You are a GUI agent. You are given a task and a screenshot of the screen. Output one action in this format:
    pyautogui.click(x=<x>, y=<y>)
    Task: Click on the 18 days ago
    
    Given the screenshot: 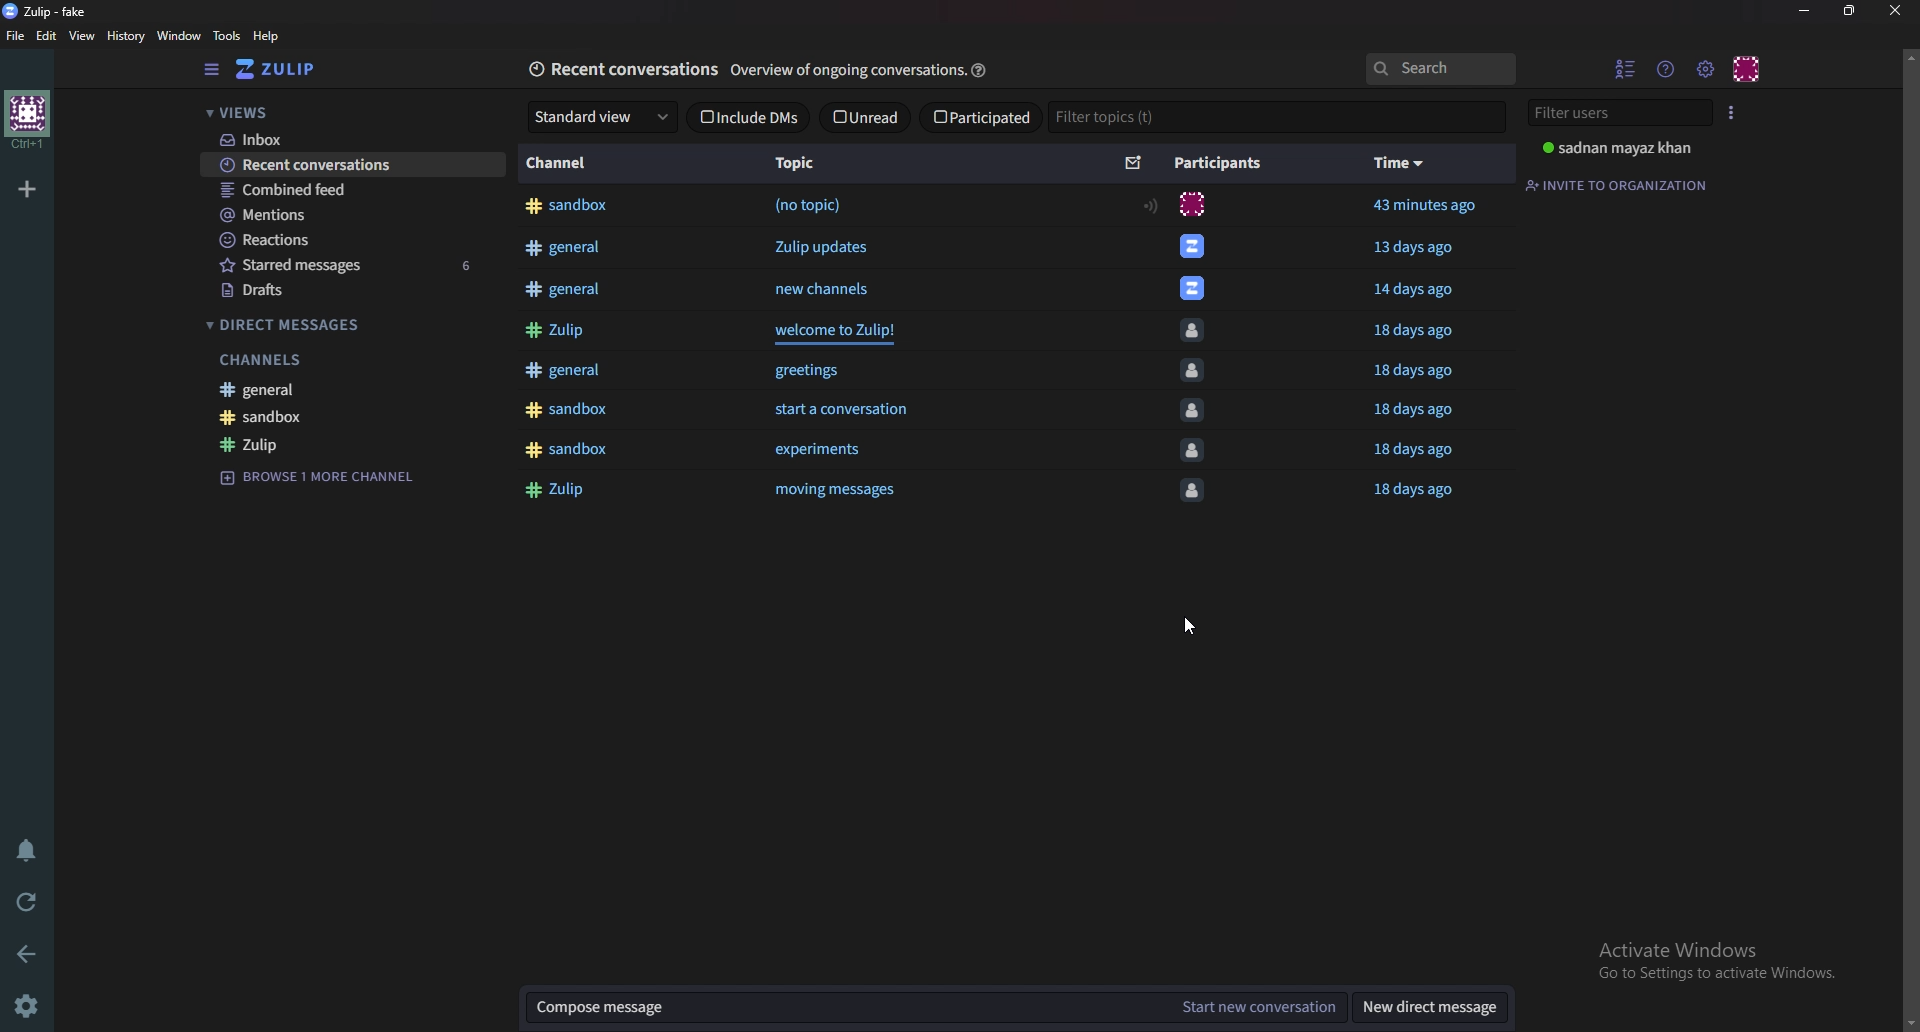 What is the action you would take?
    pyautogui.click(x=1421, y=412)
    